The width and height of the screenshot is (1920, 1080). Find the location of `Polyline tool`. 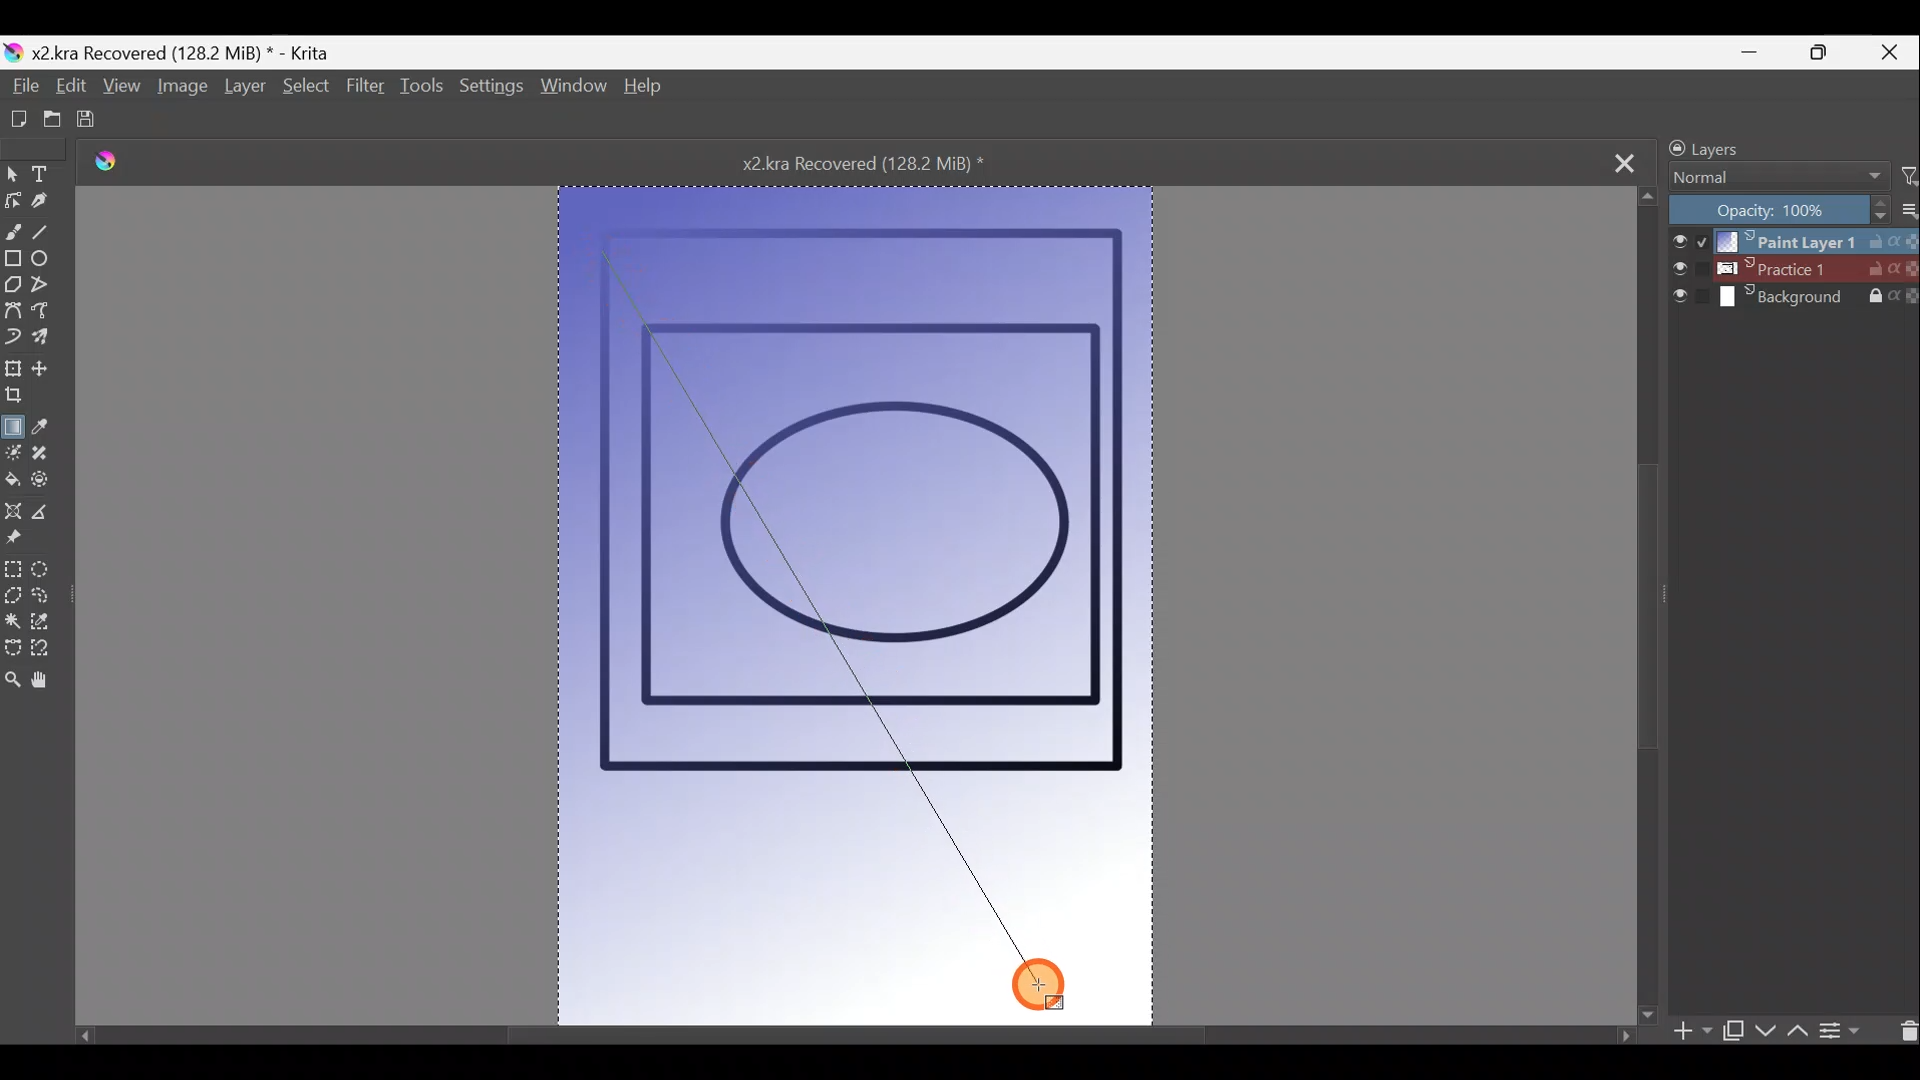

Polyline tool is located at coordinates (49, 288).